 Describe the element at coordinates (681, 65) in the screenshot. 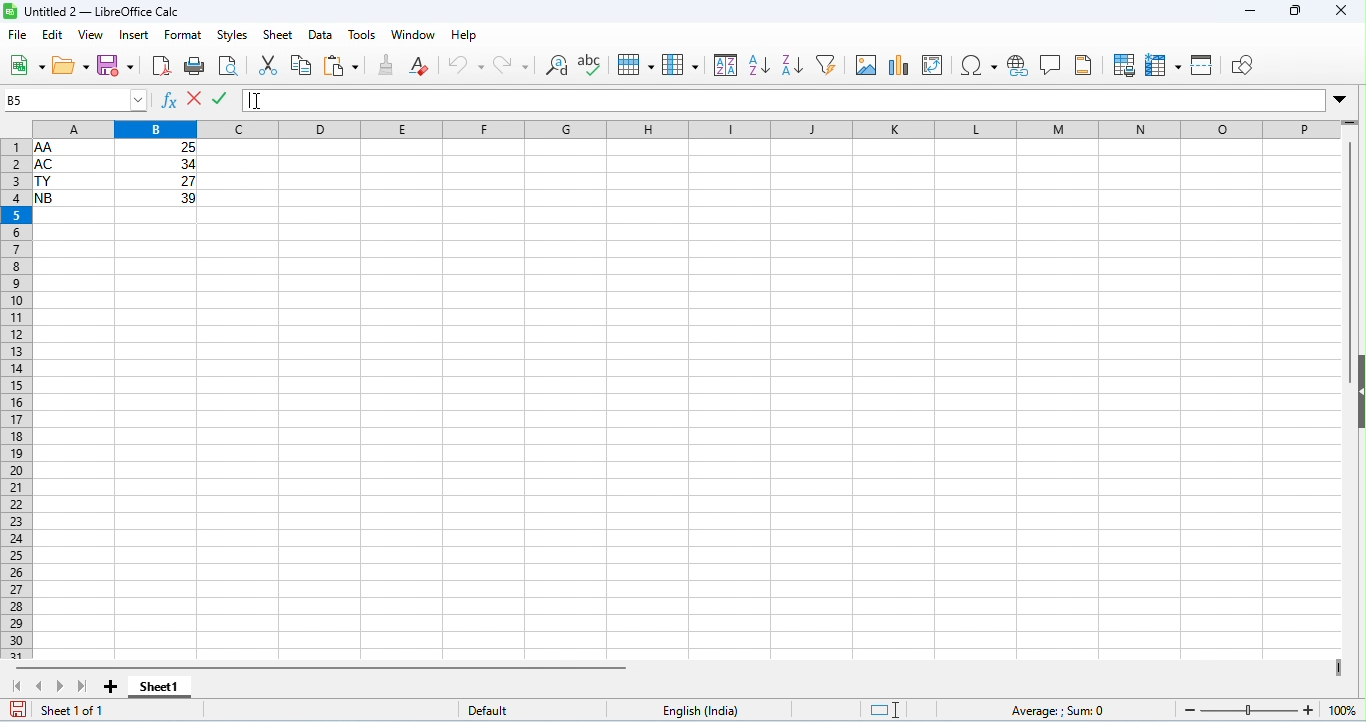

I see `column` at that location.